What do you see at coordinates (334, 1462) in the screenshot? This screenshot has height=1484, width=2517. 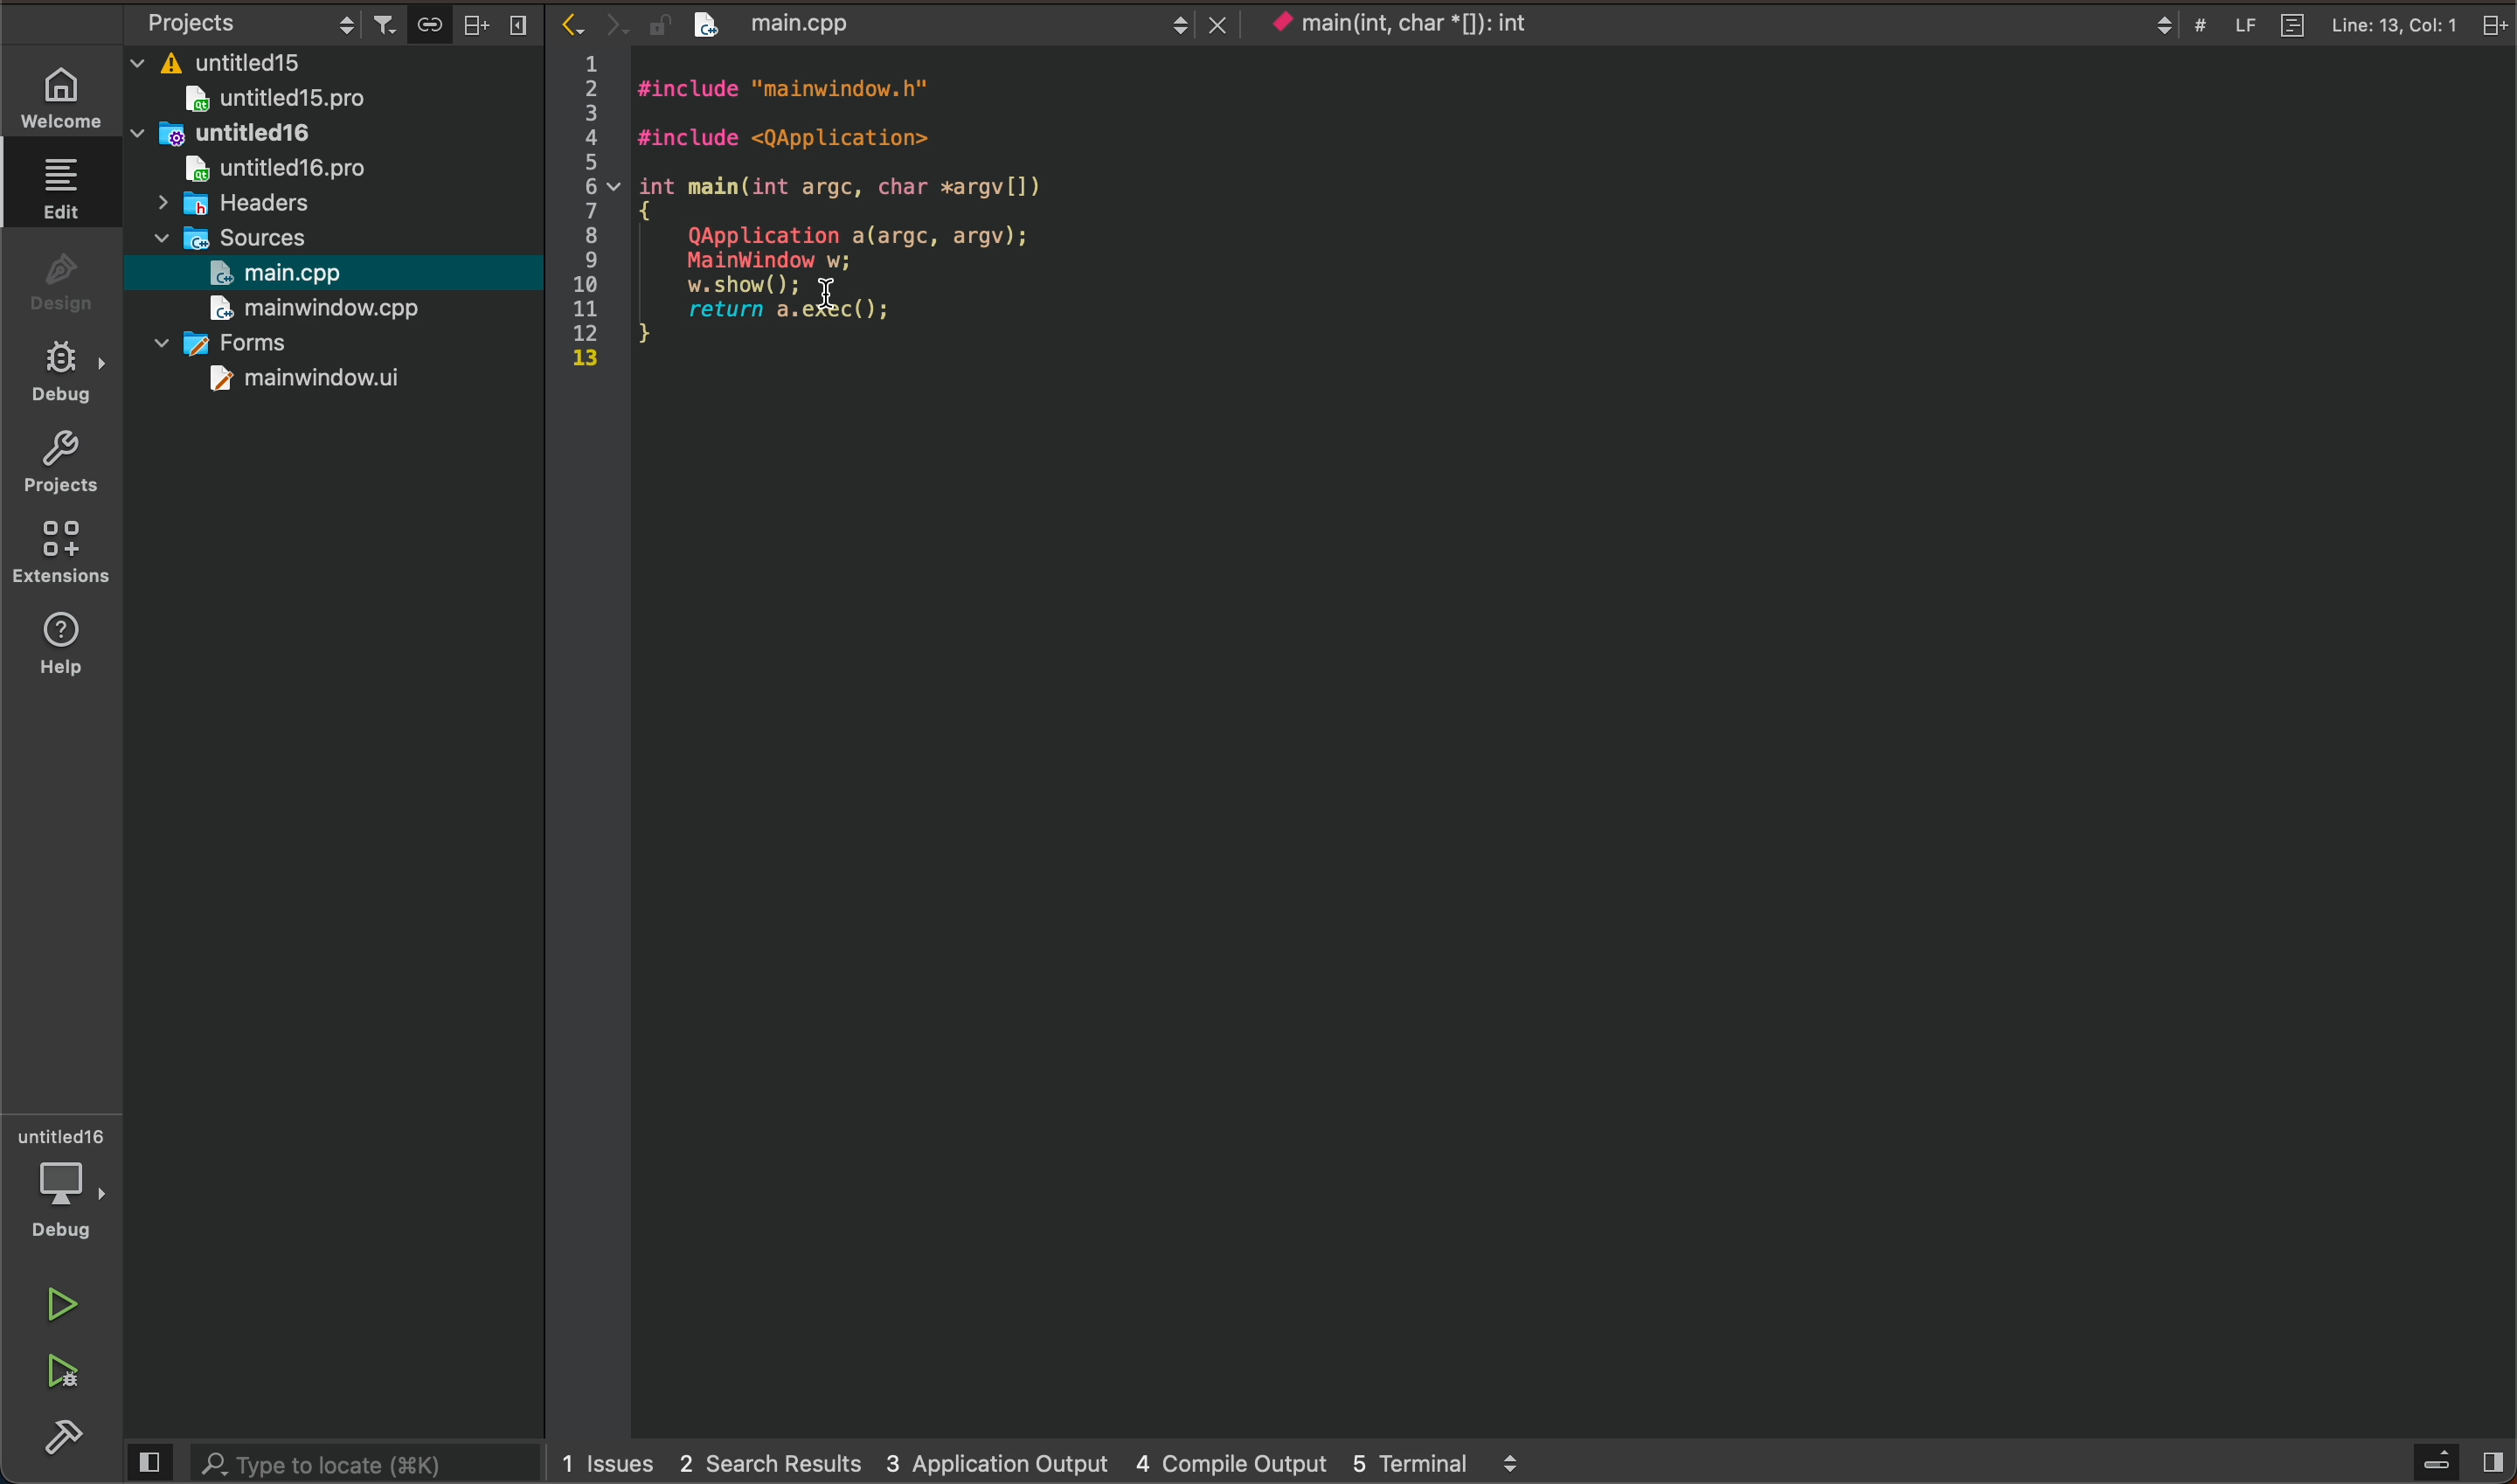 I see `search` at bounding box center [334, 1462].